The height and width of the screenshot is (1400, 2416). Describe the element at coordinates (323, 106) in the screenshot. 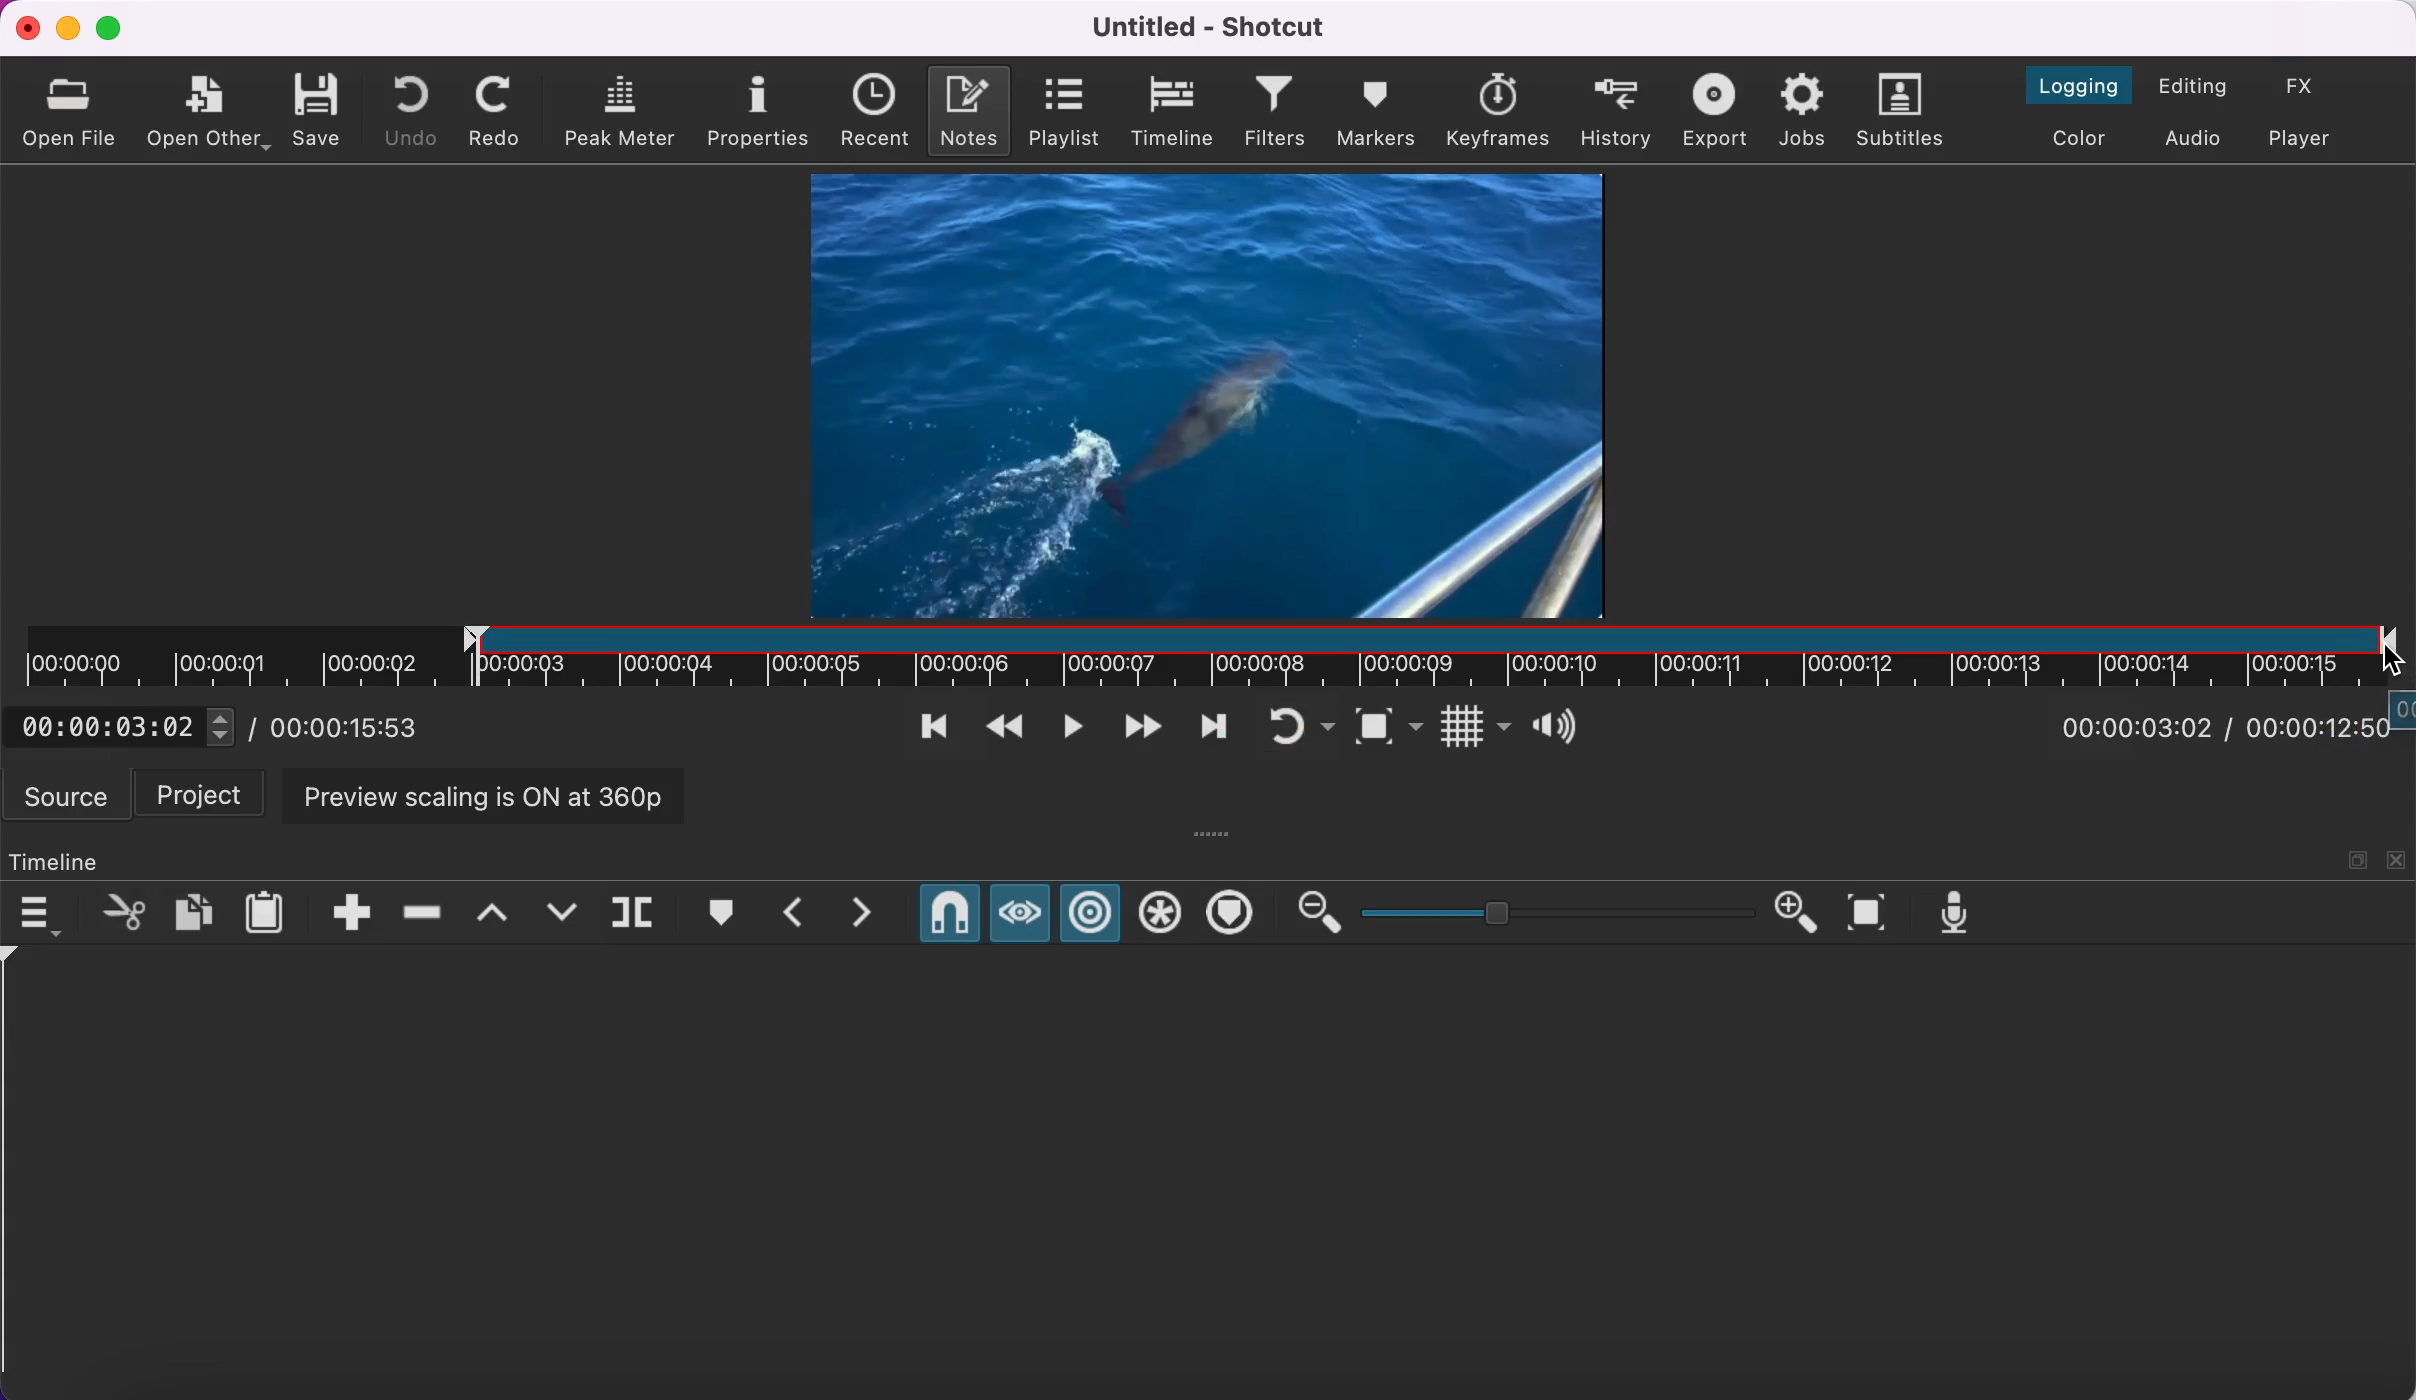

I see `save` at that location.